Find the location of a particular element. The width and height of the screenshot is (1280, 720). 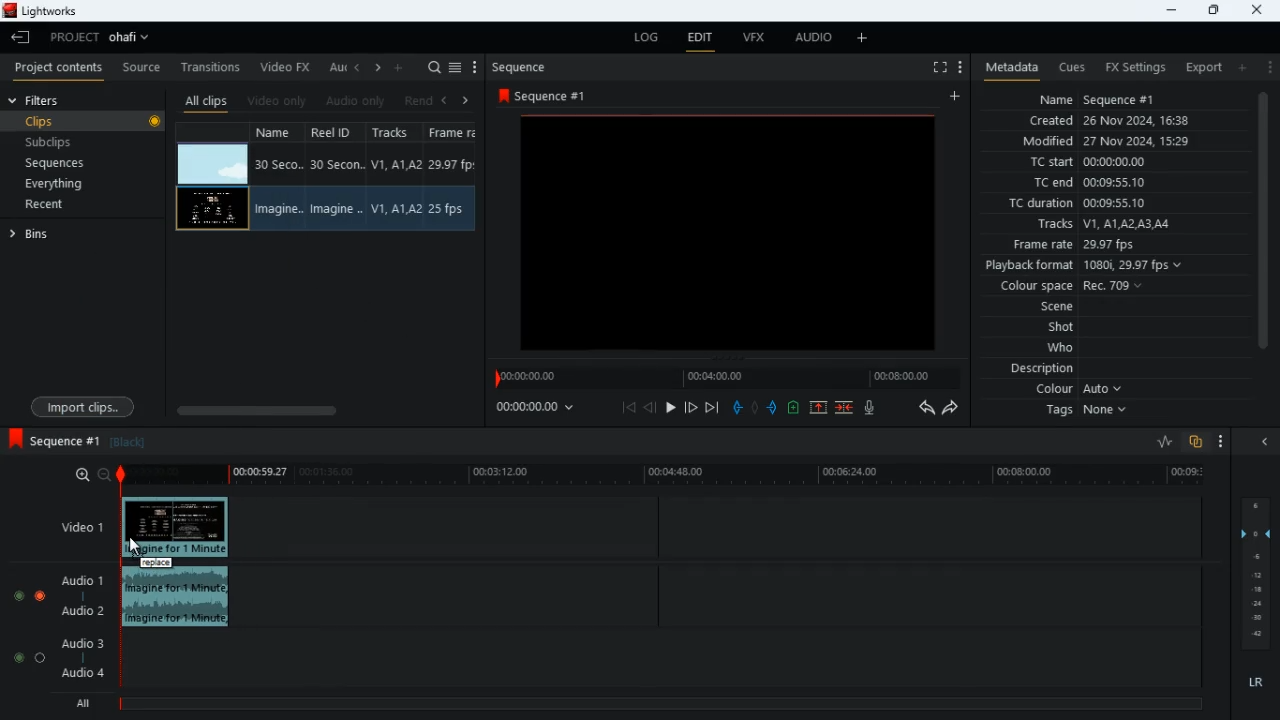

rate is located at coordinates (1158, 442).